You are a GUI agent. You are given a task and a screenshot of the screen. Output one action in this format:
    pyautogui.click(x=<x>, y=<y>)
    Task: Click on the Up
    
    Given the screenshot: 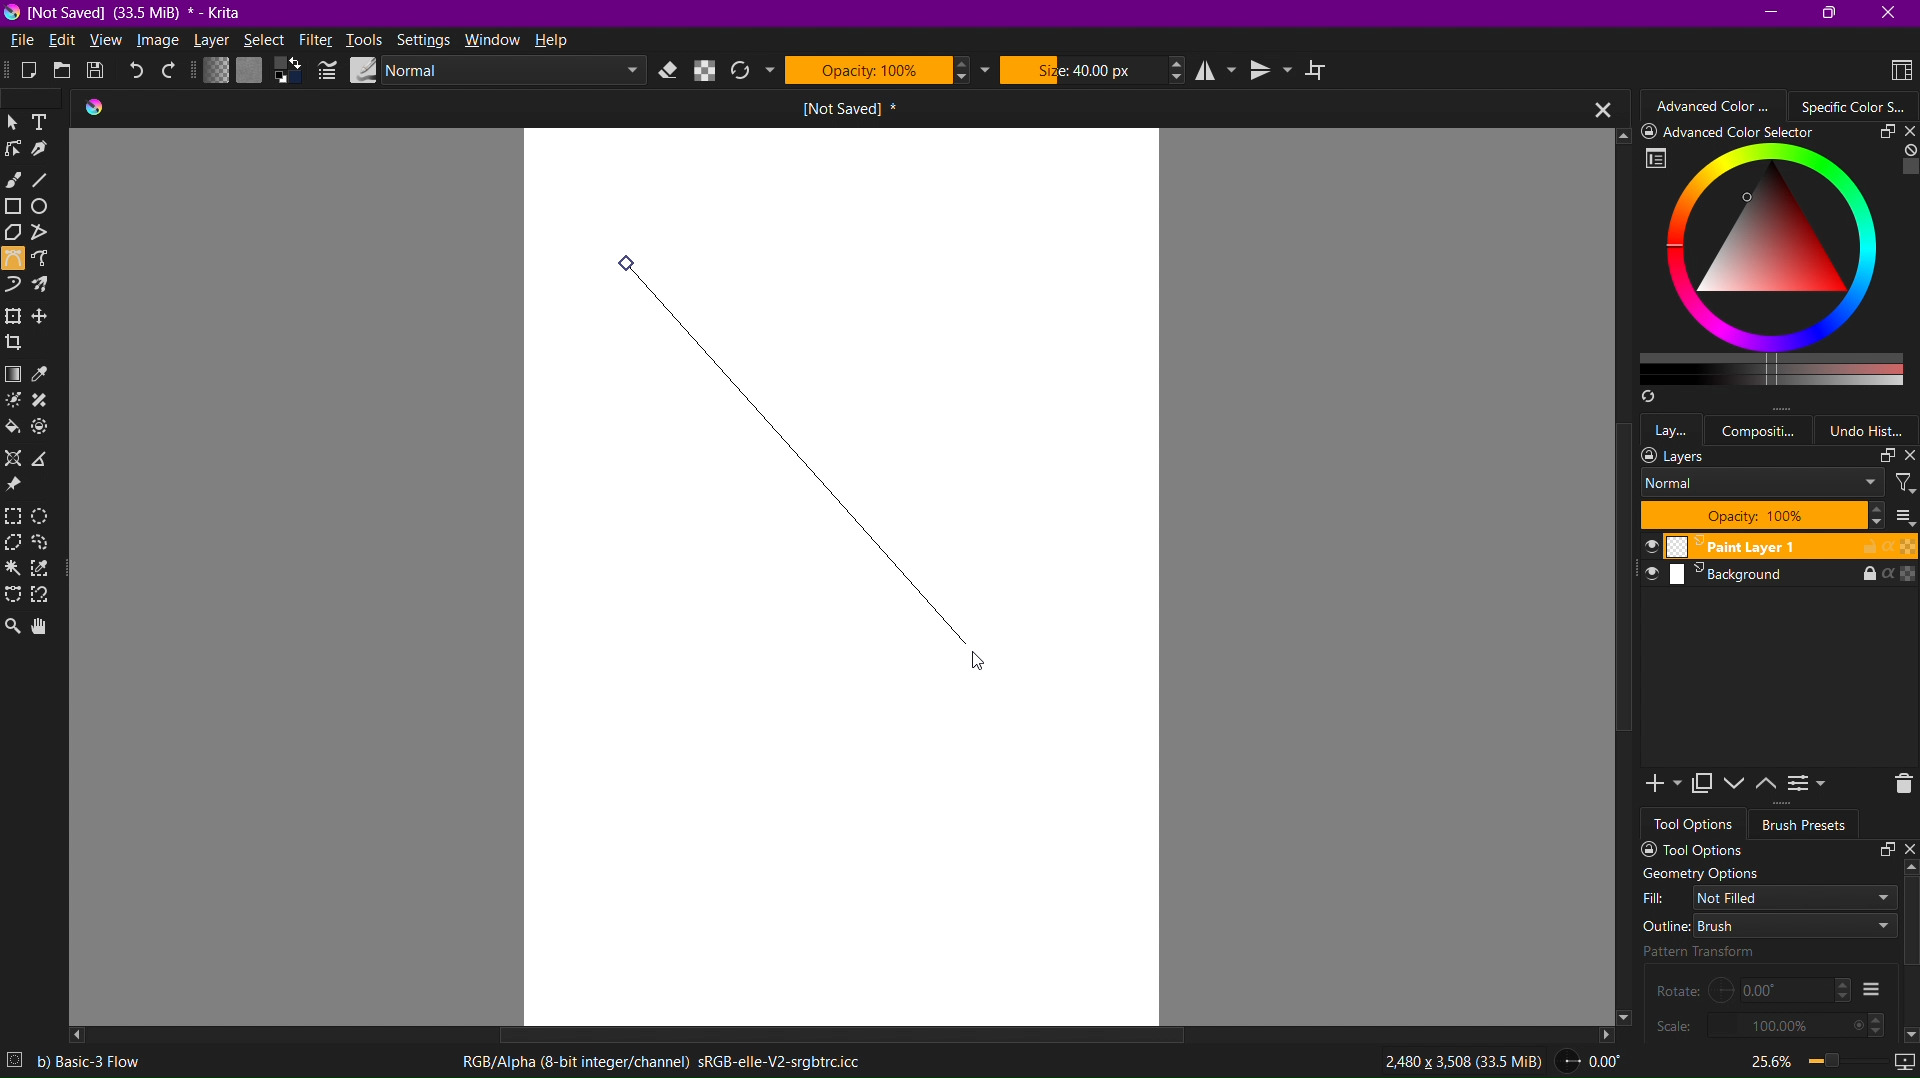 What is the action you would take?
    pyautogui.click(x=1908, y=868)
    